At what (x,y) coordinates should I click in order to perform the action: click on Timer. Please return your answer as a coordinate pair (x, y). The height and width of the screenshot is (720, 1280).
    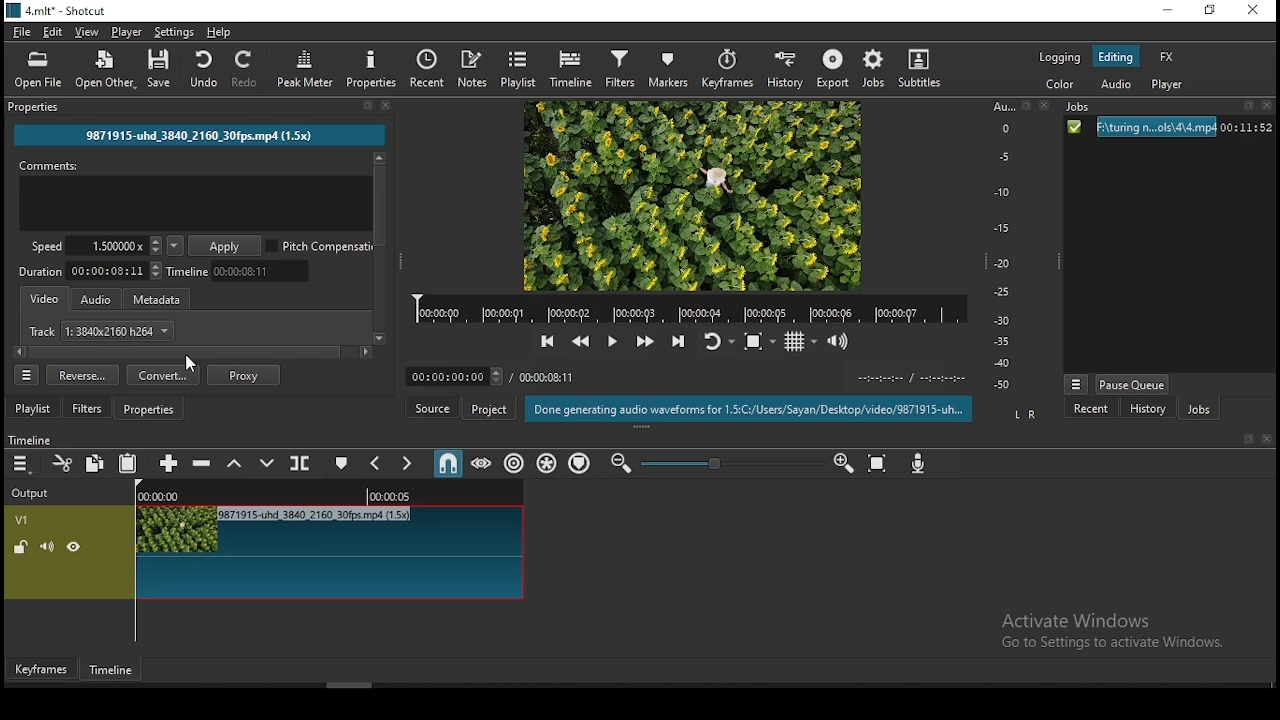
    Looking at the image, I should click on (457, 377).